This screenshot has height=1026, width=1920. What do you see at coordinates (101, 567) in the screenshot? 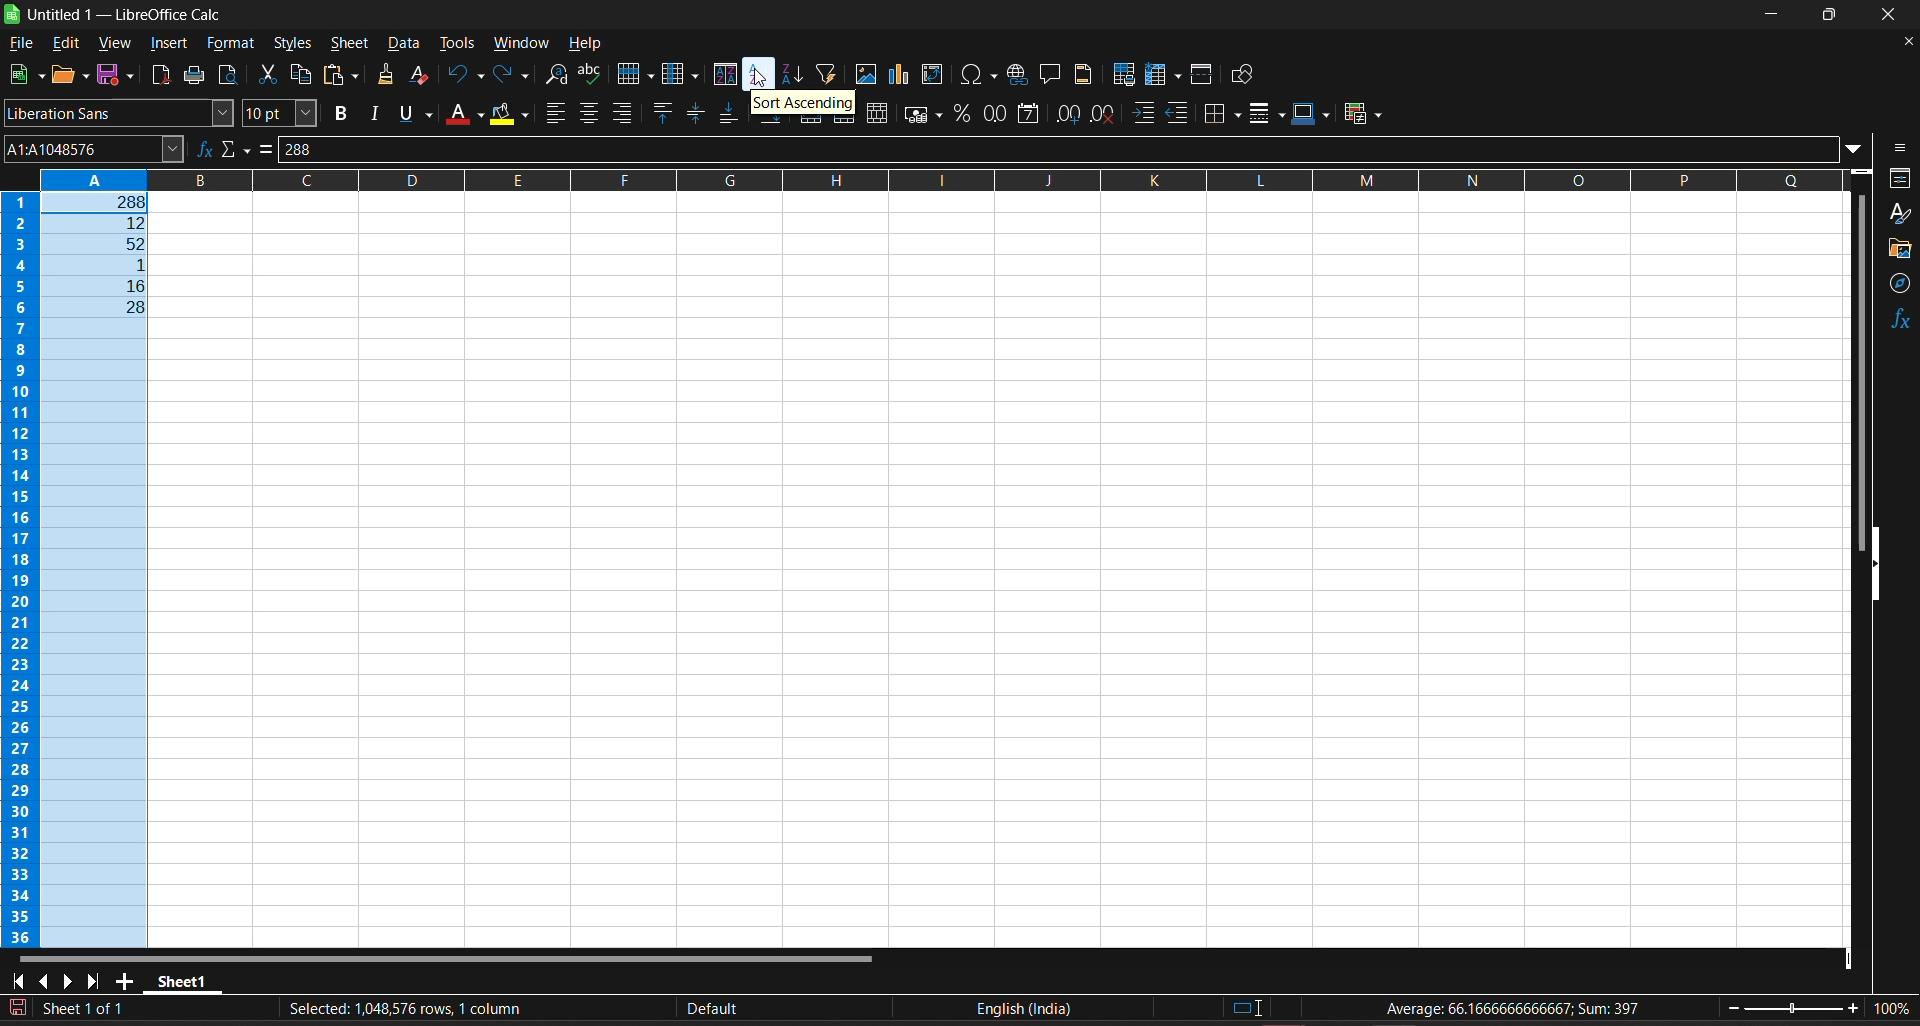
I see `selected column` at bounding box center [101, 567].